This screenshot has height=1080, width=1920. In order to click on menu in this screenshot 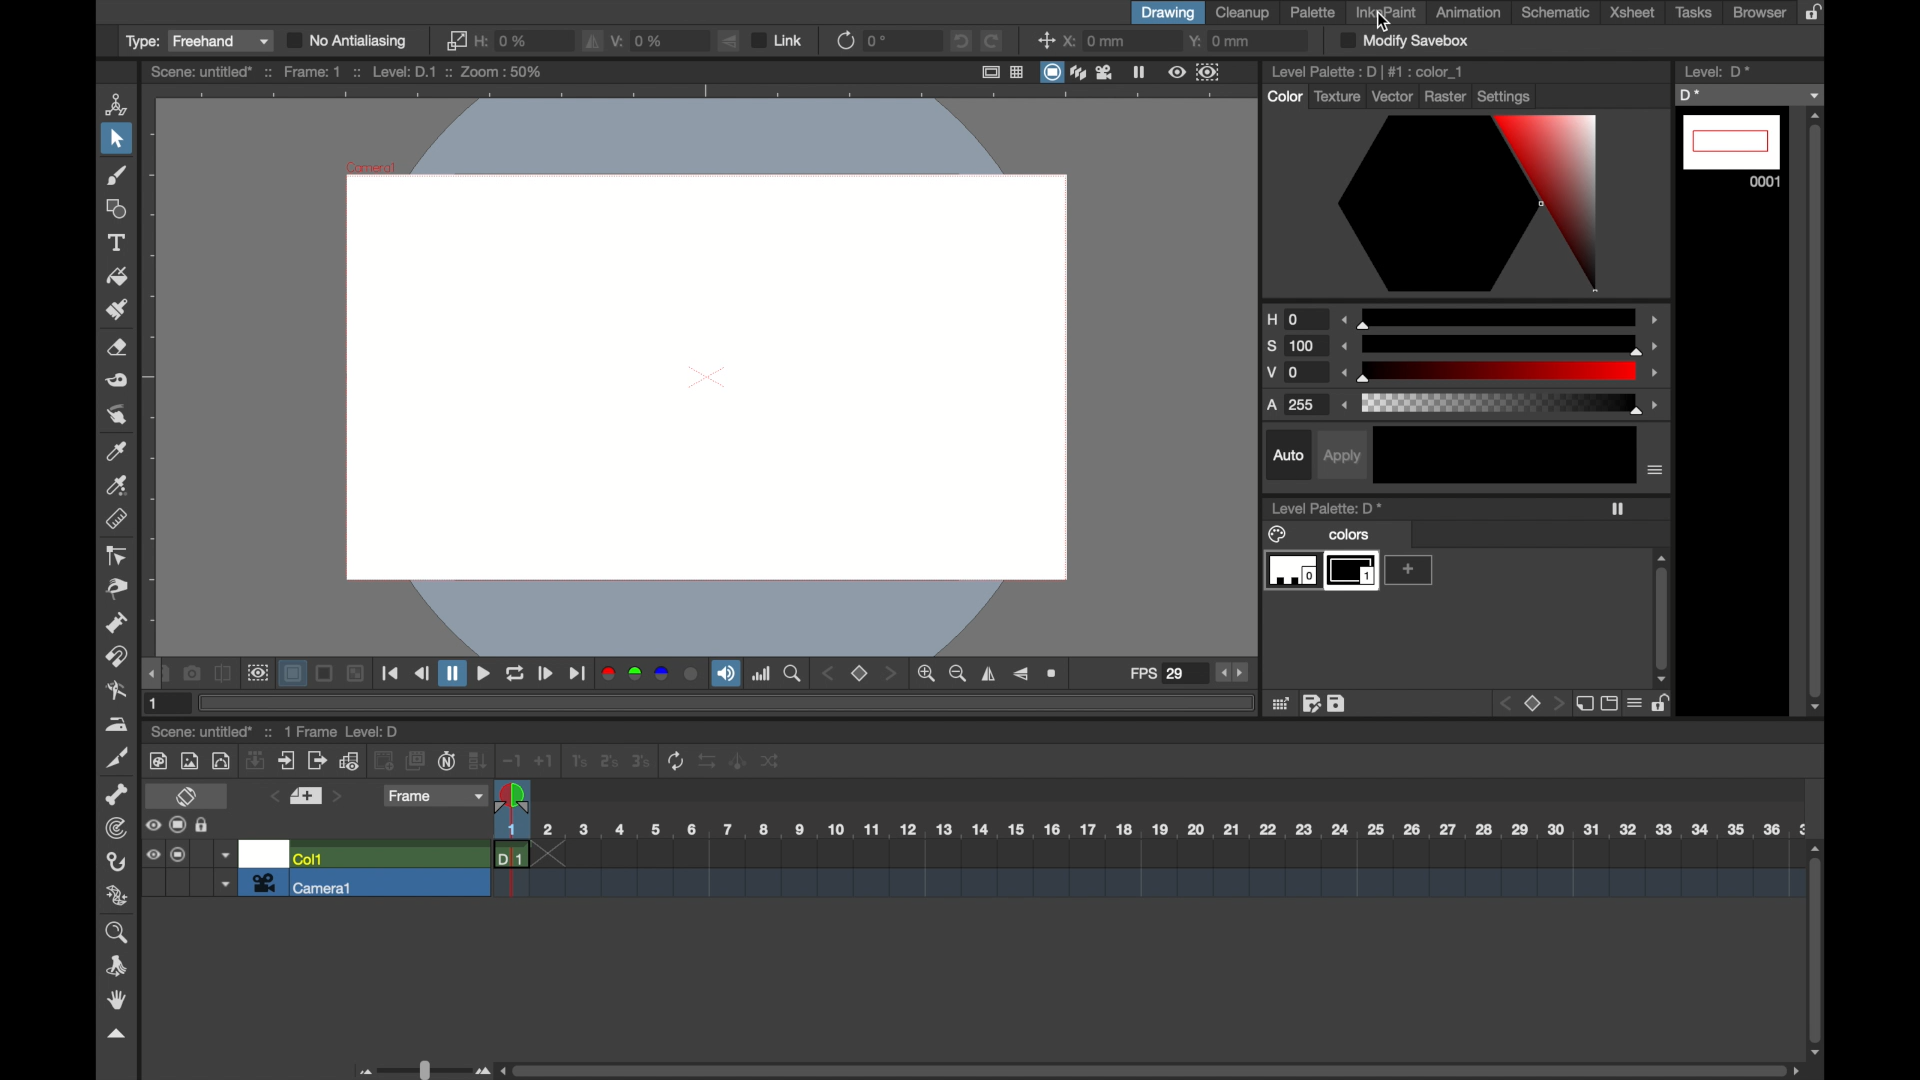, I will do `click(1635, 706)`.